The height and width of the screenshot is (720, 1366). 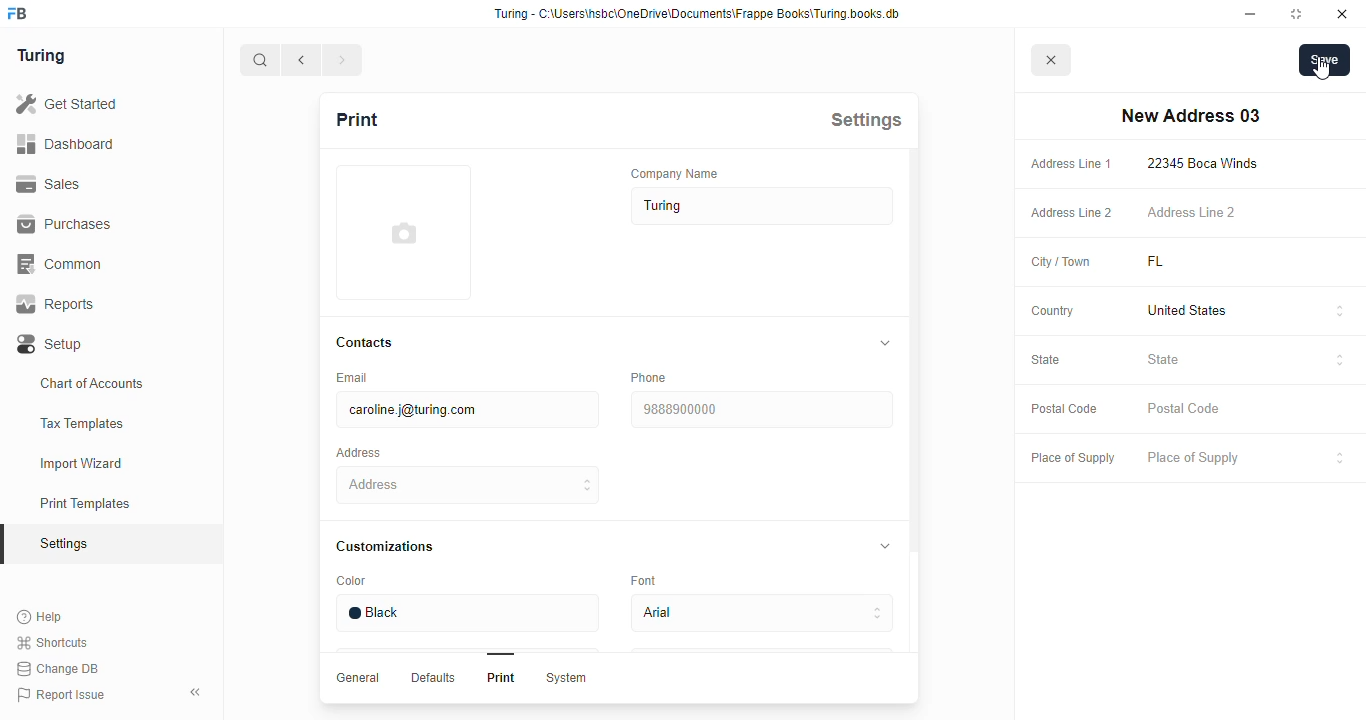 What do you see at coordinates (351, 581) in the screenshot?
I see `color` at bounding box center [351, 581].